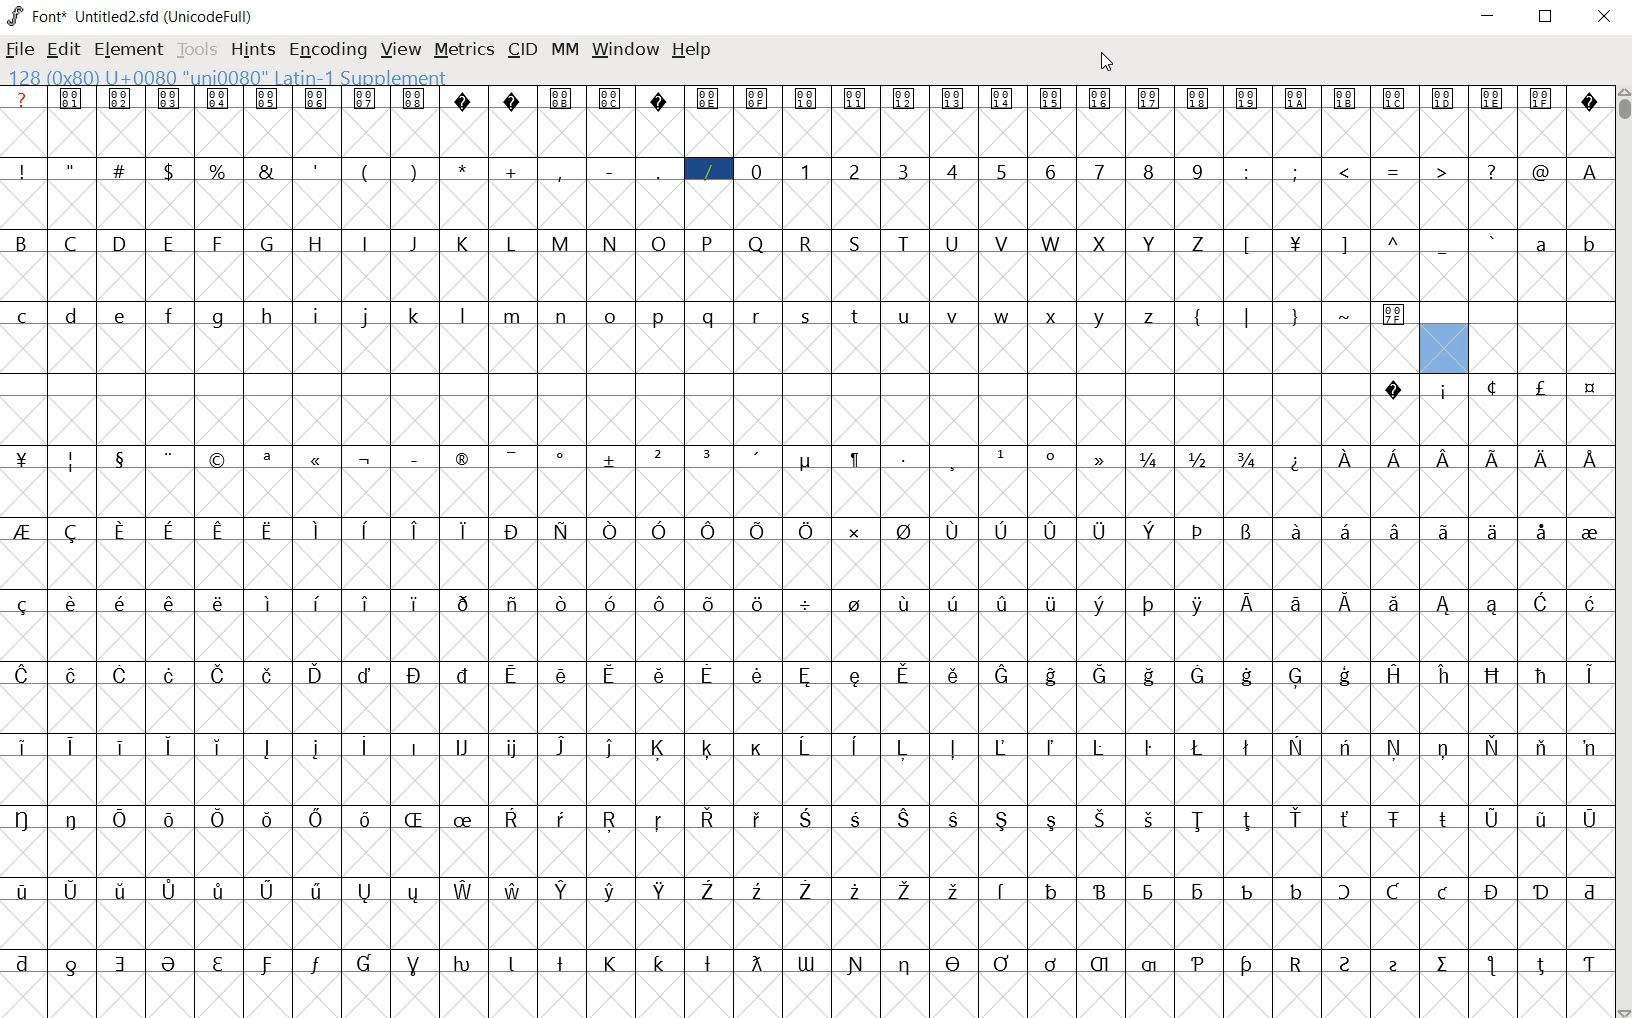 This screenshot has width=1632, height=1018. I want to click on glyph, so click(707, 890).